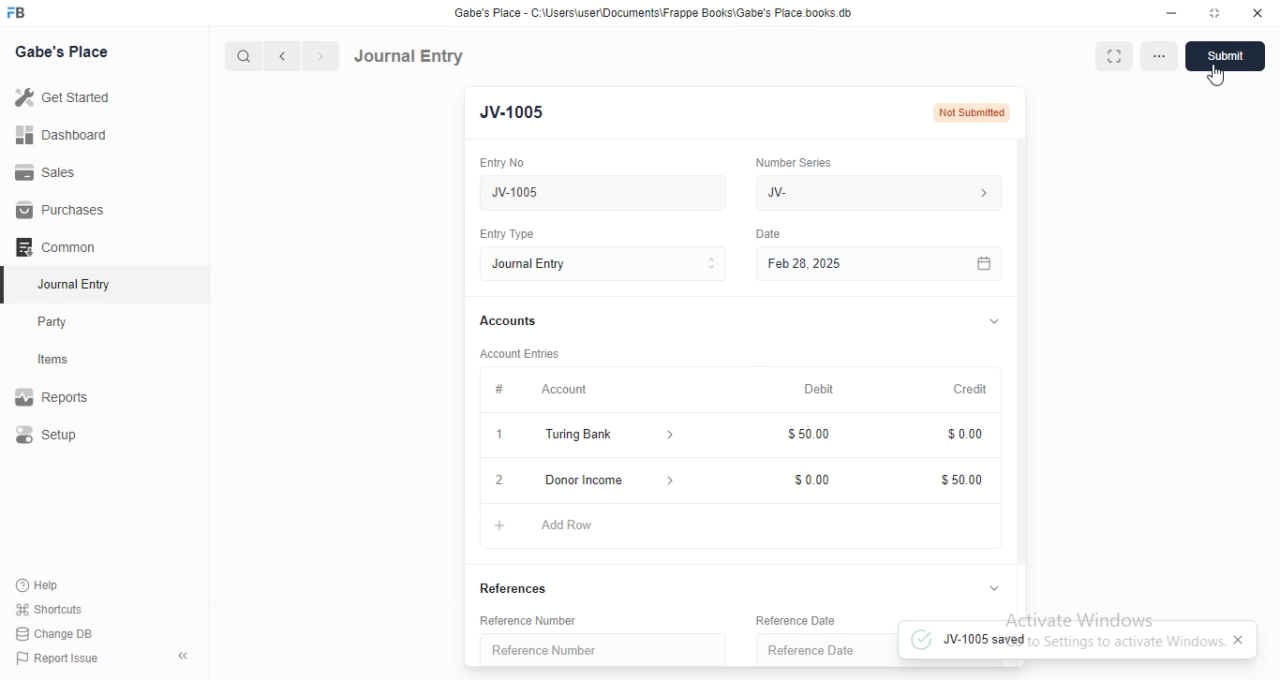  I want to click on Gabe's Place, so click(62, 51).